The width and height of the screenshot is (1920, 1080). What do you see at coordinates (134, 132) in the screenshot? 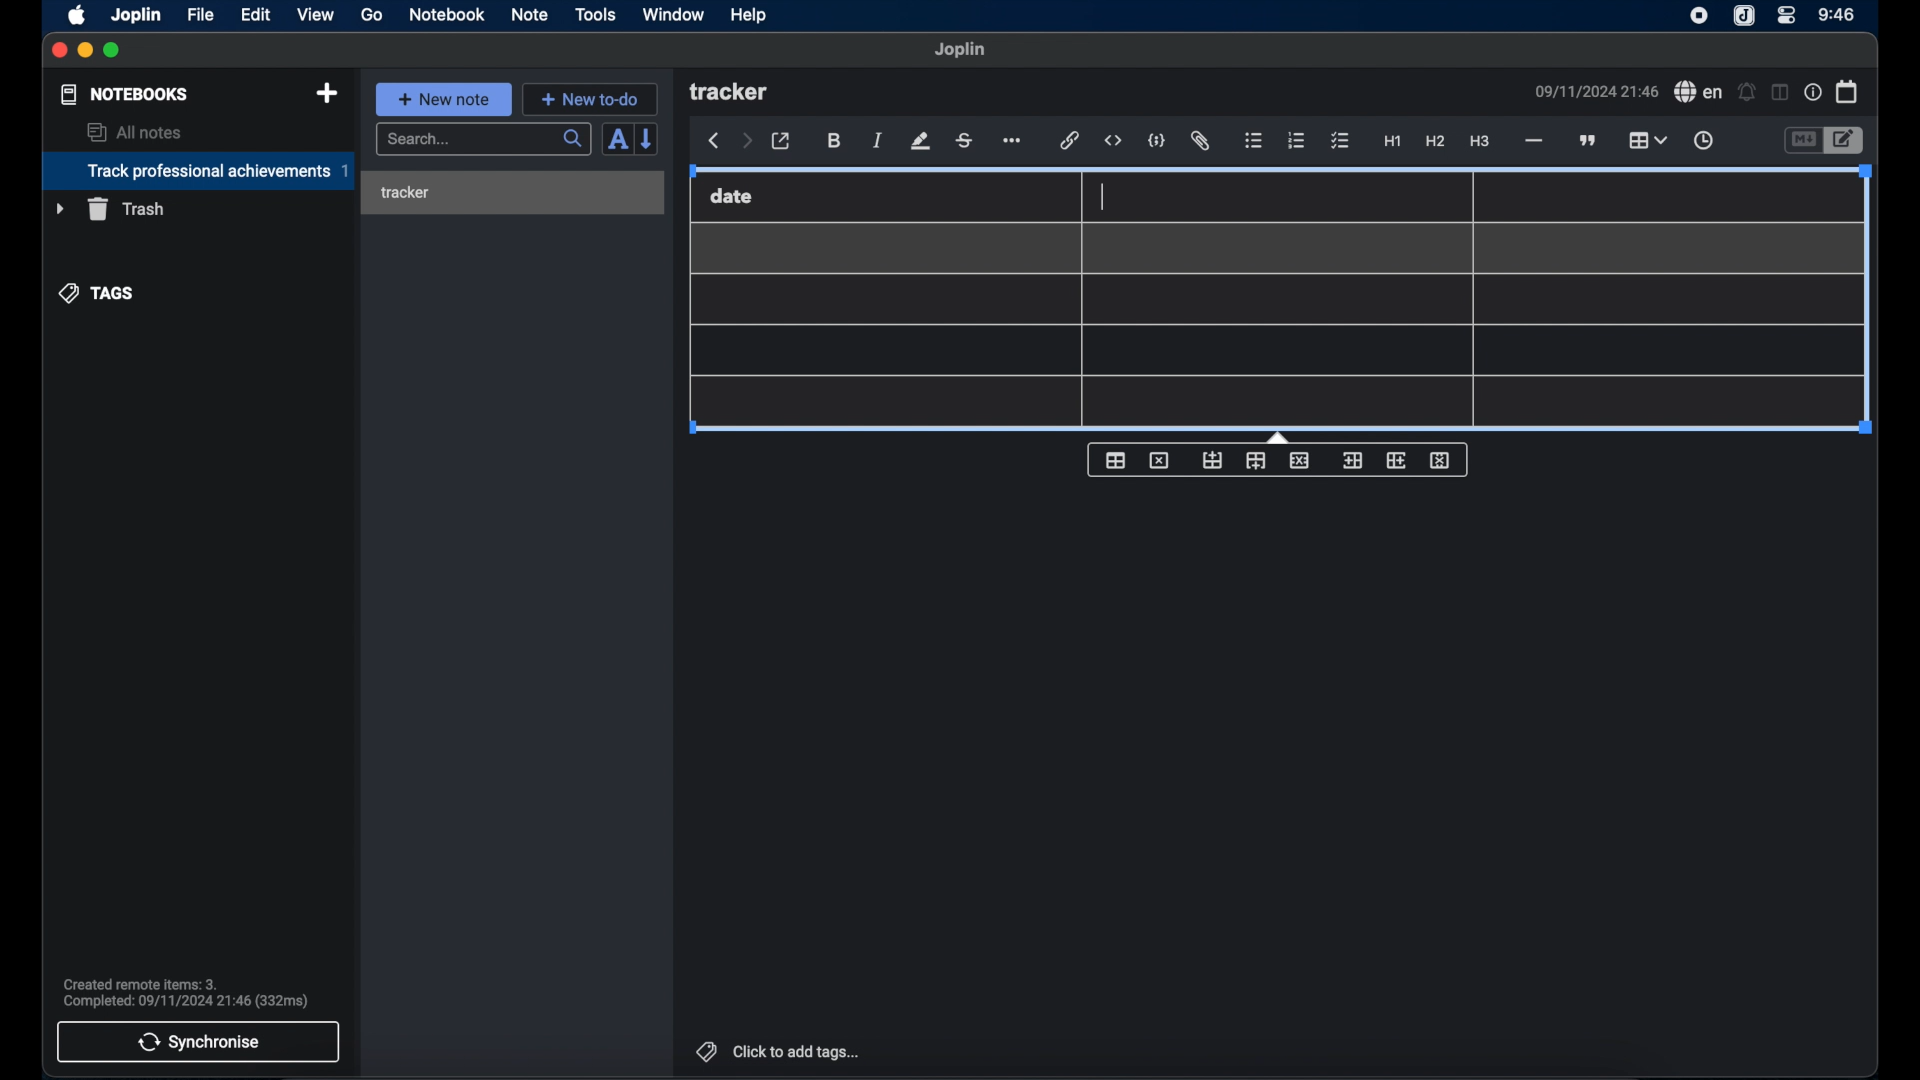
I see `all  notes` at bounding box center [134, 132].